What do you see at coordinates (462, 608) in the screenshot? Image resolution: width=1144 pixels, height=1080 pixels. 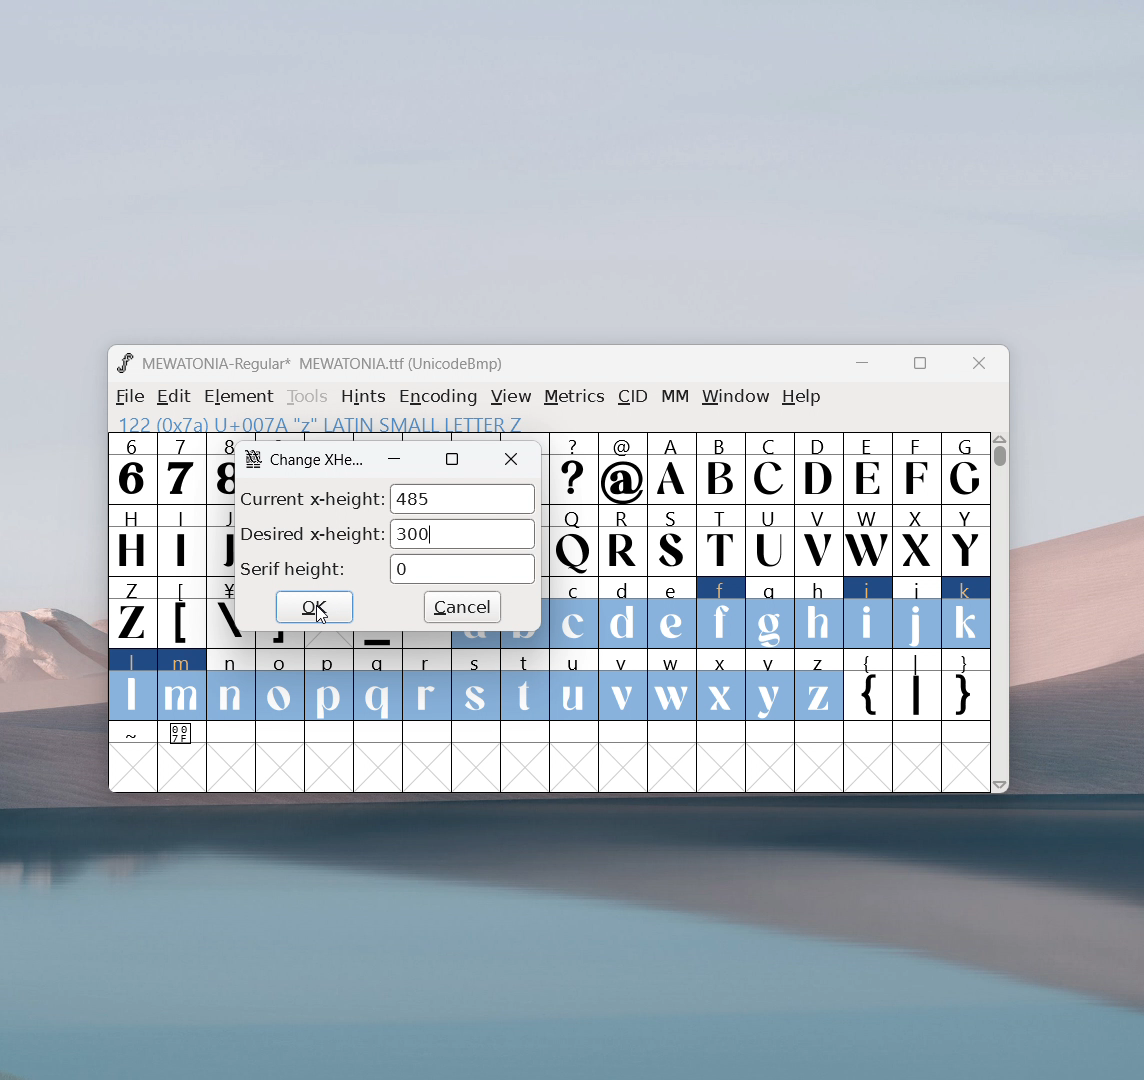 I see `cancel` at bounding box center [462, 608].